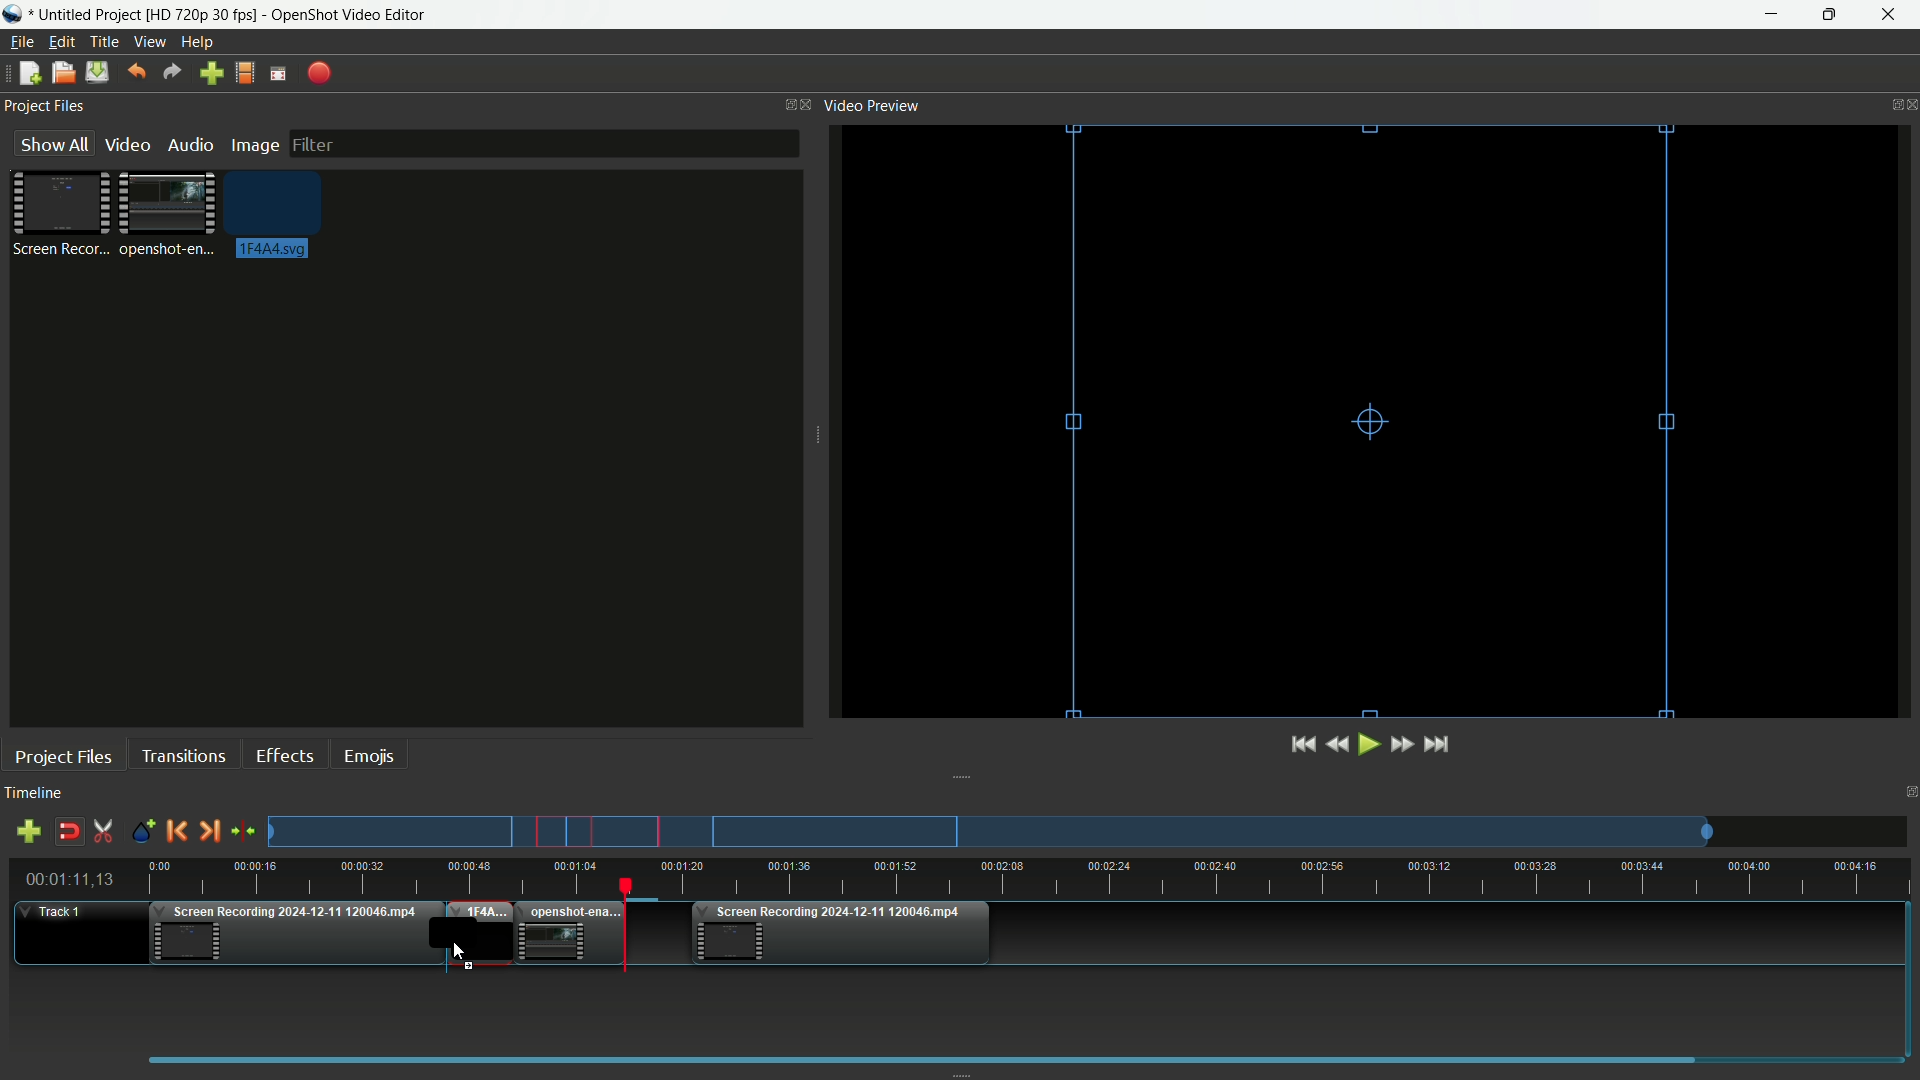  What do you see at coordinates (133, 73) in the screenshot?
I see `Undo` at bounding box center [133, 73].